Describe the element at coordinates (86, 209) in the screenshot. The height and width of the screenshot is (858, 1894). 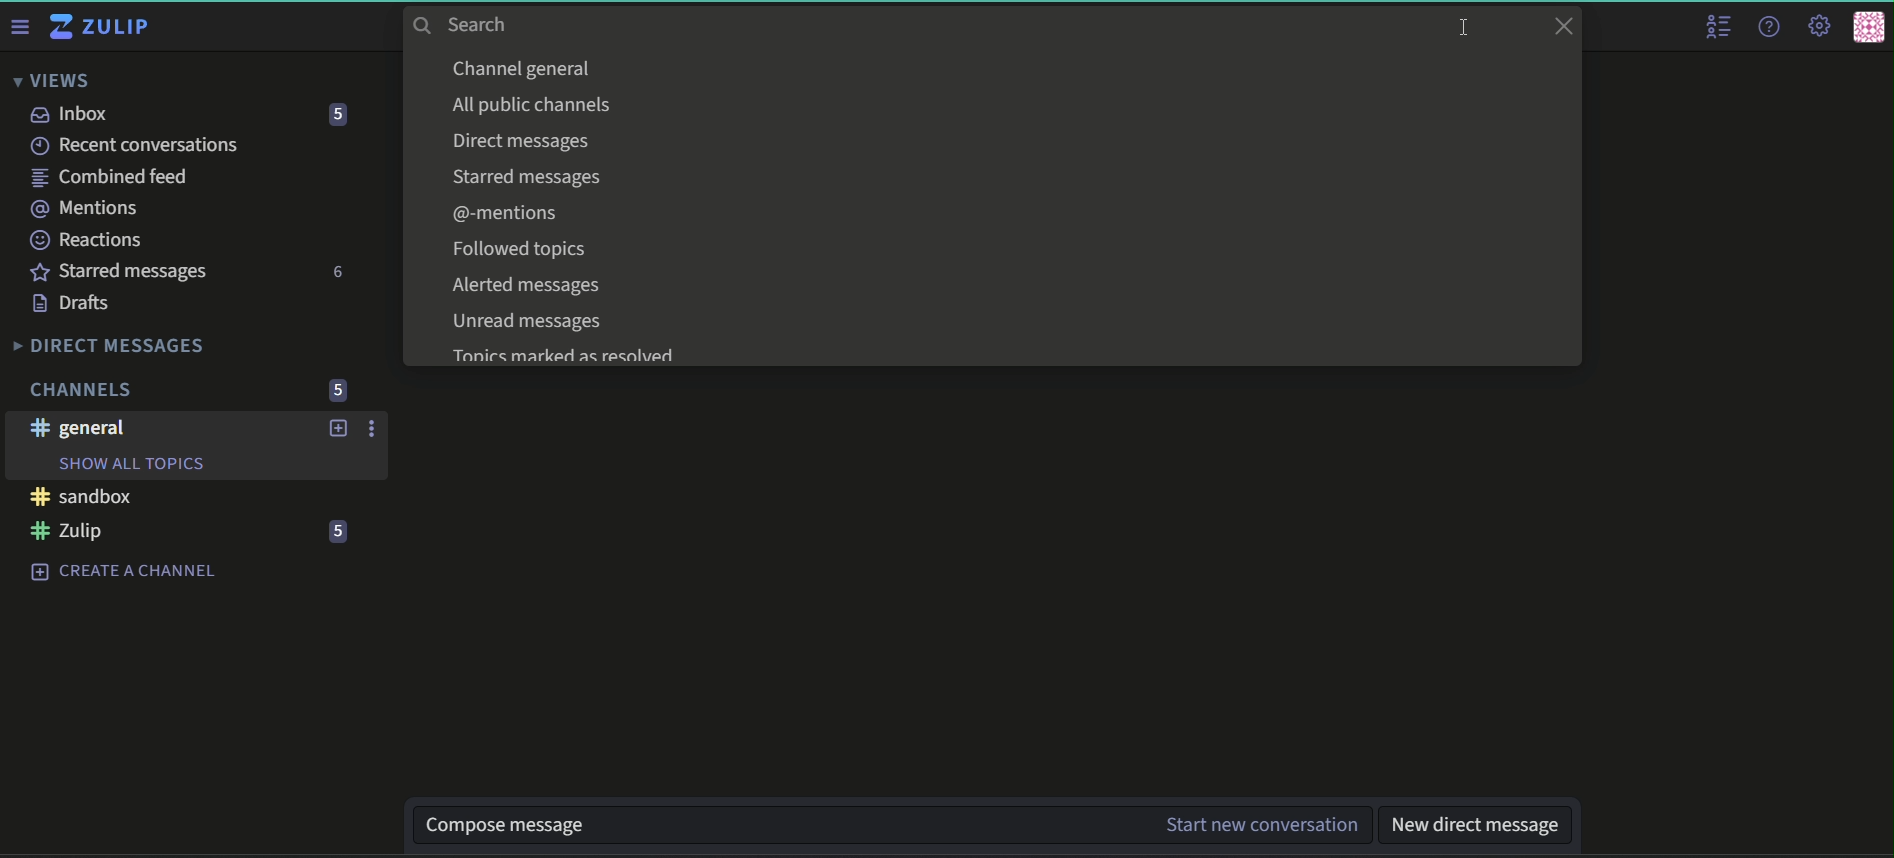
I see `mentions` at that location.